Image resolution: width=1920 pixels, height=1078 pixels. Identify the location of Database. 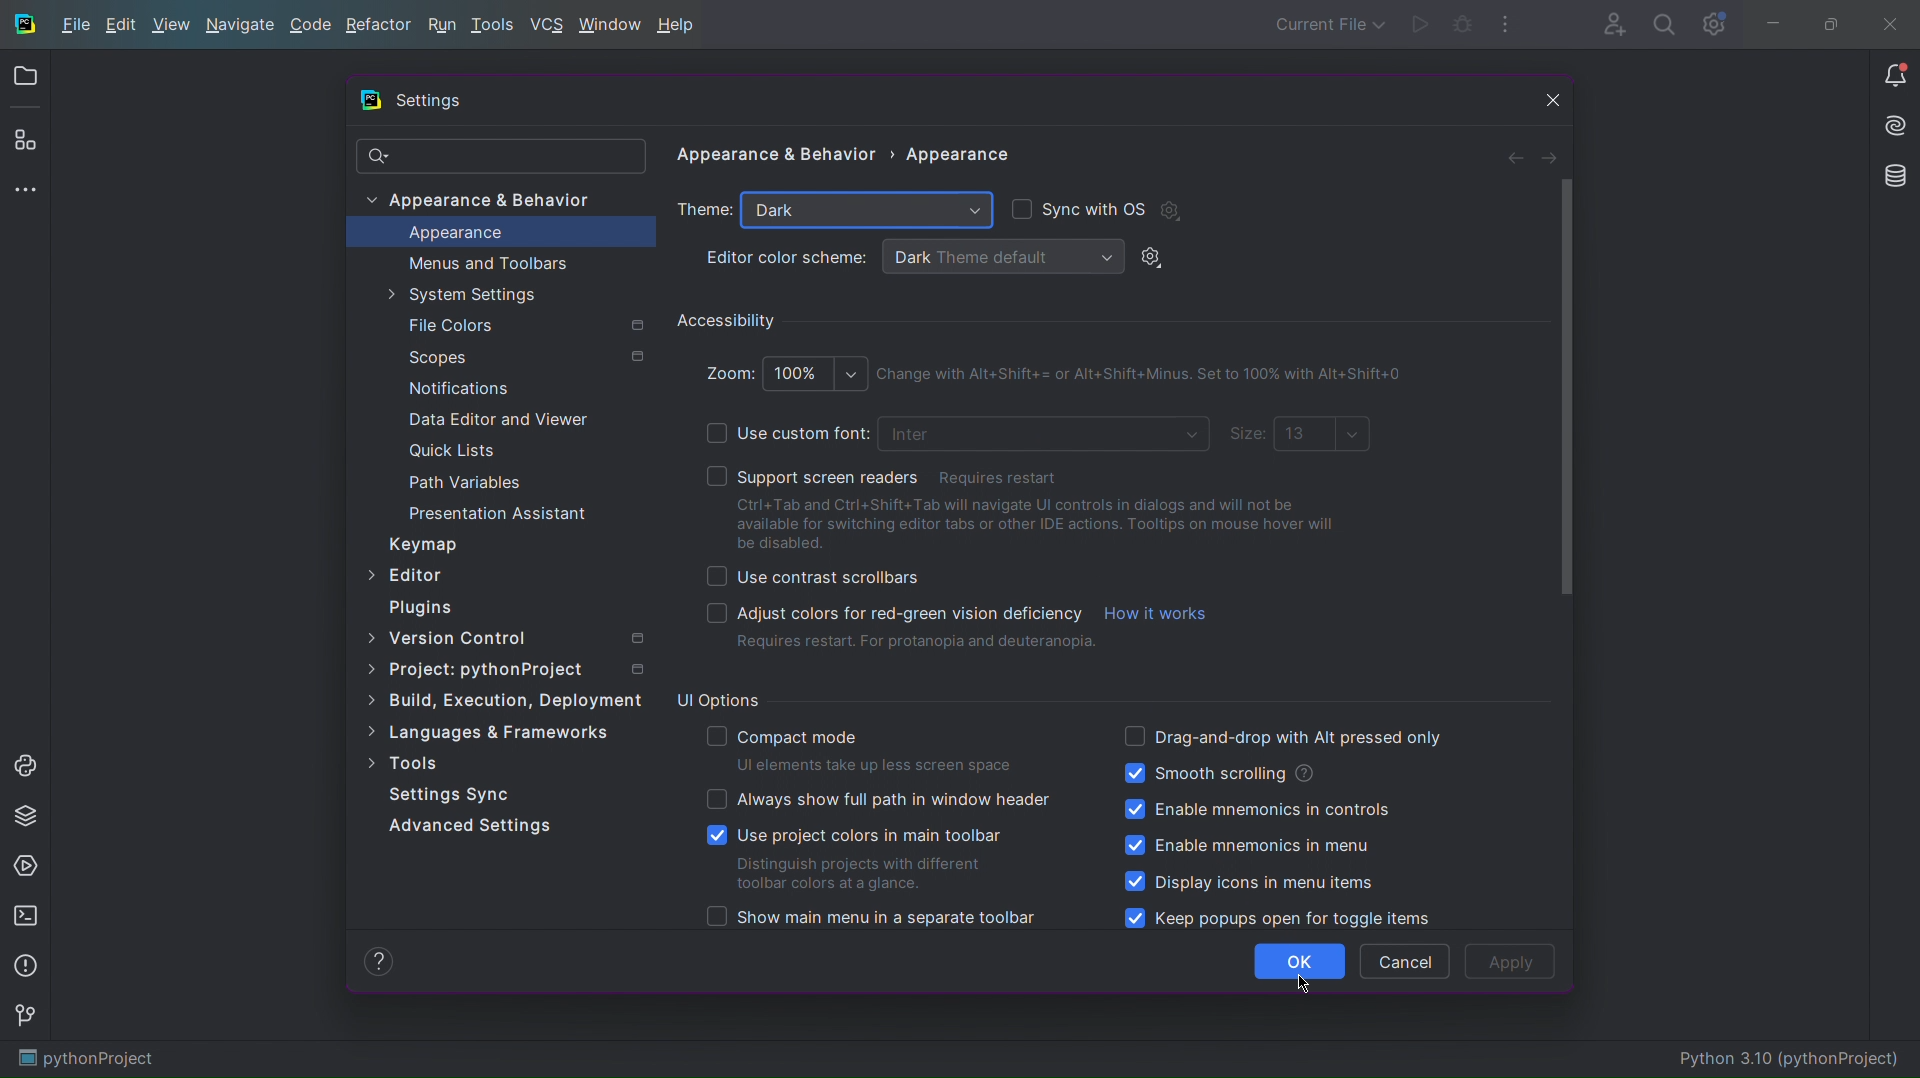
(1897, 178).